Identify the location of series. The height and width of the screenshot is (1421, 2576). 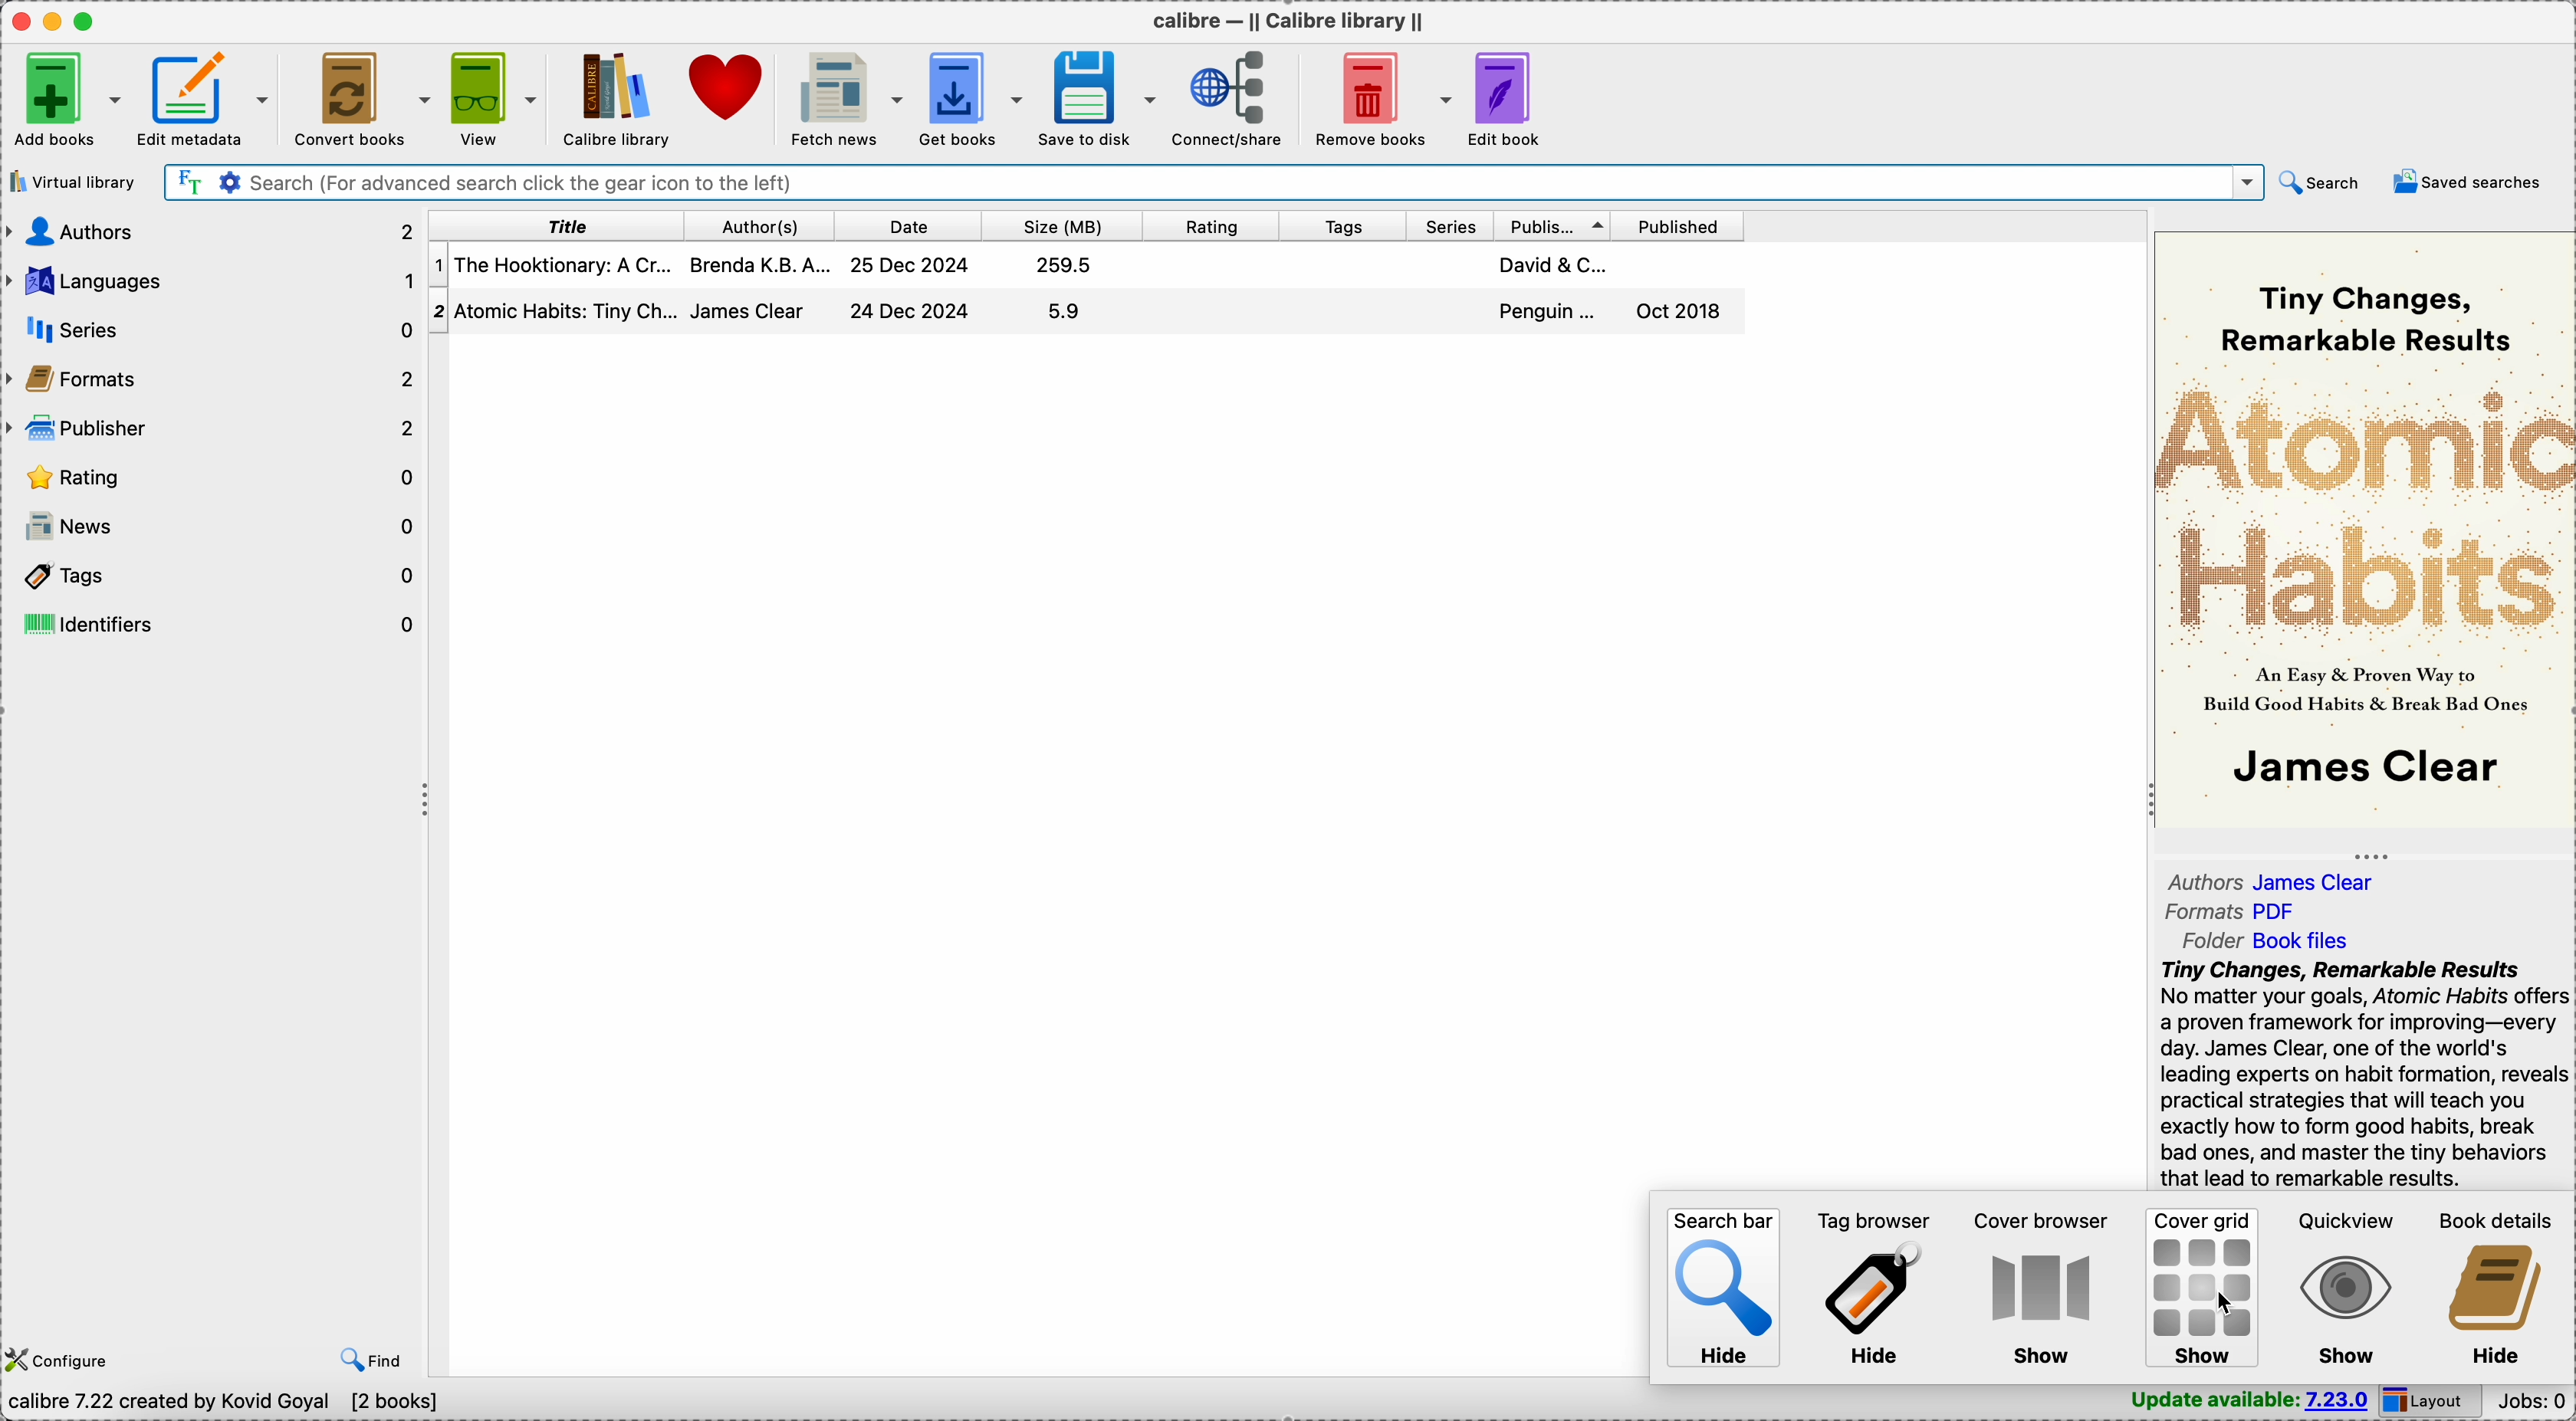
(213, 328).